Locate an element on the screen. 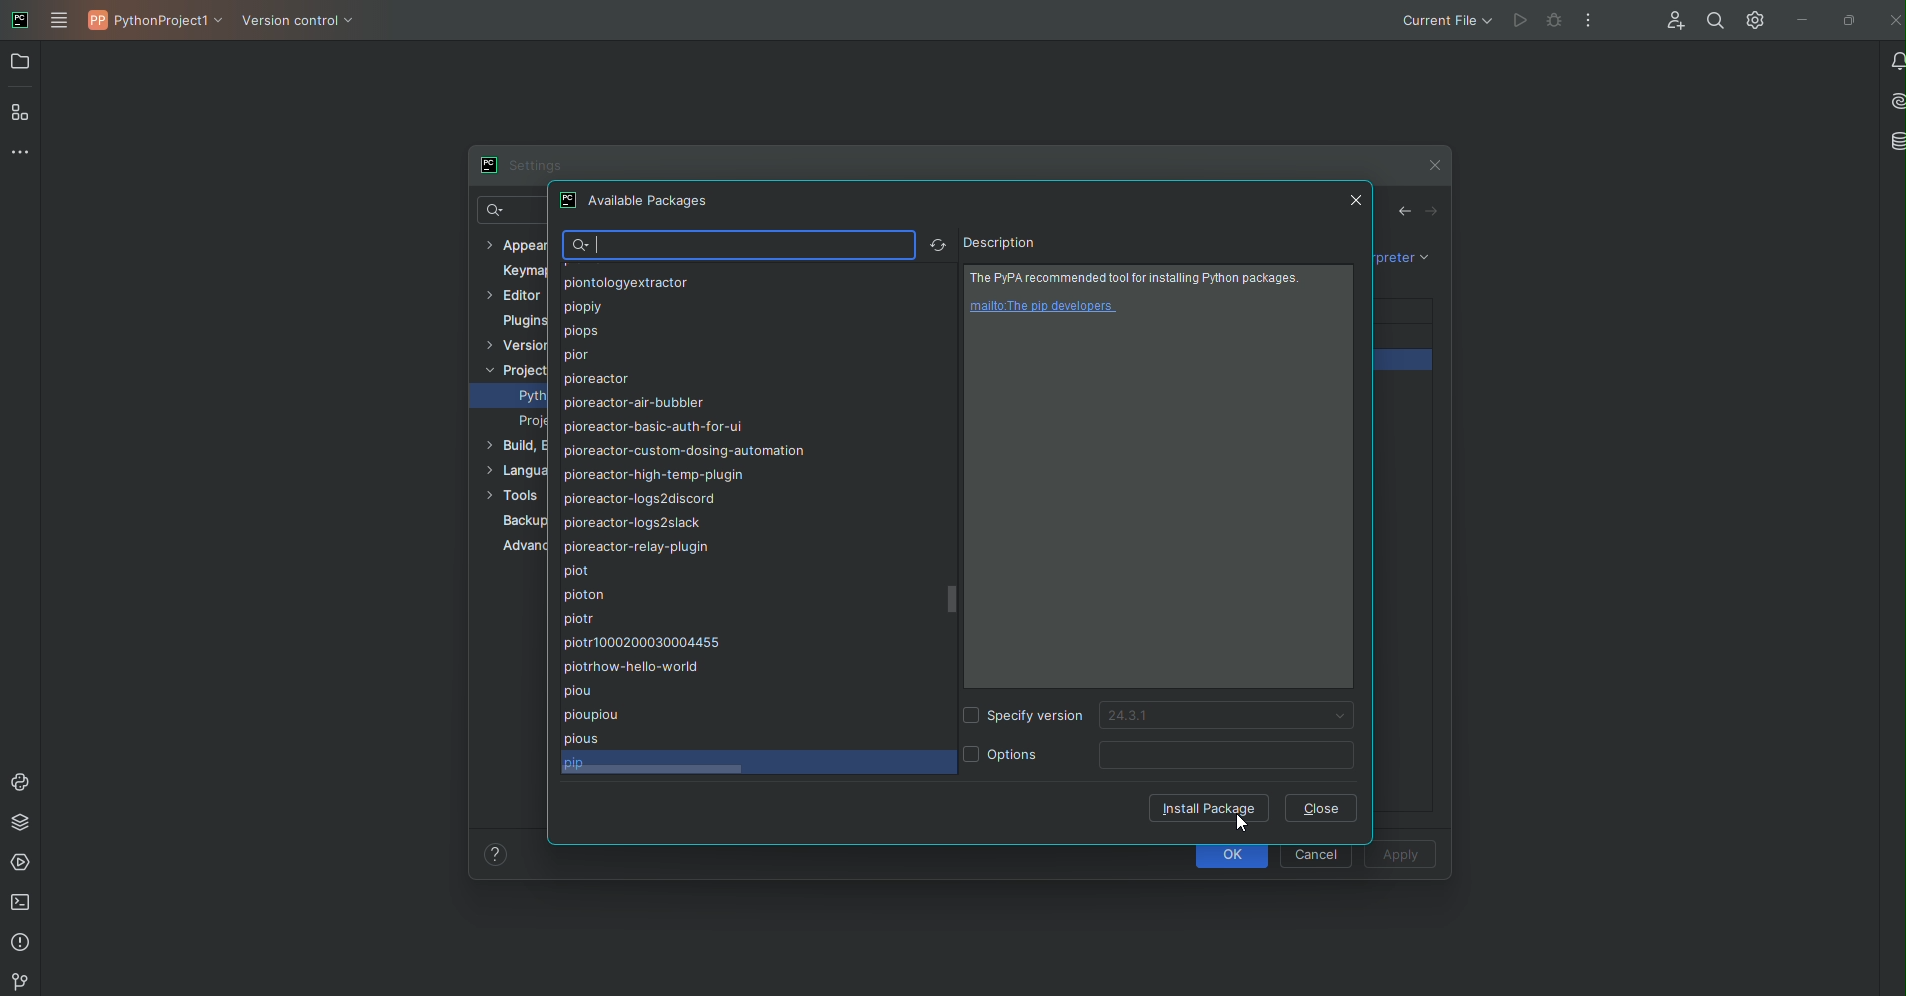  Close is located at coordinates (1322, 808).